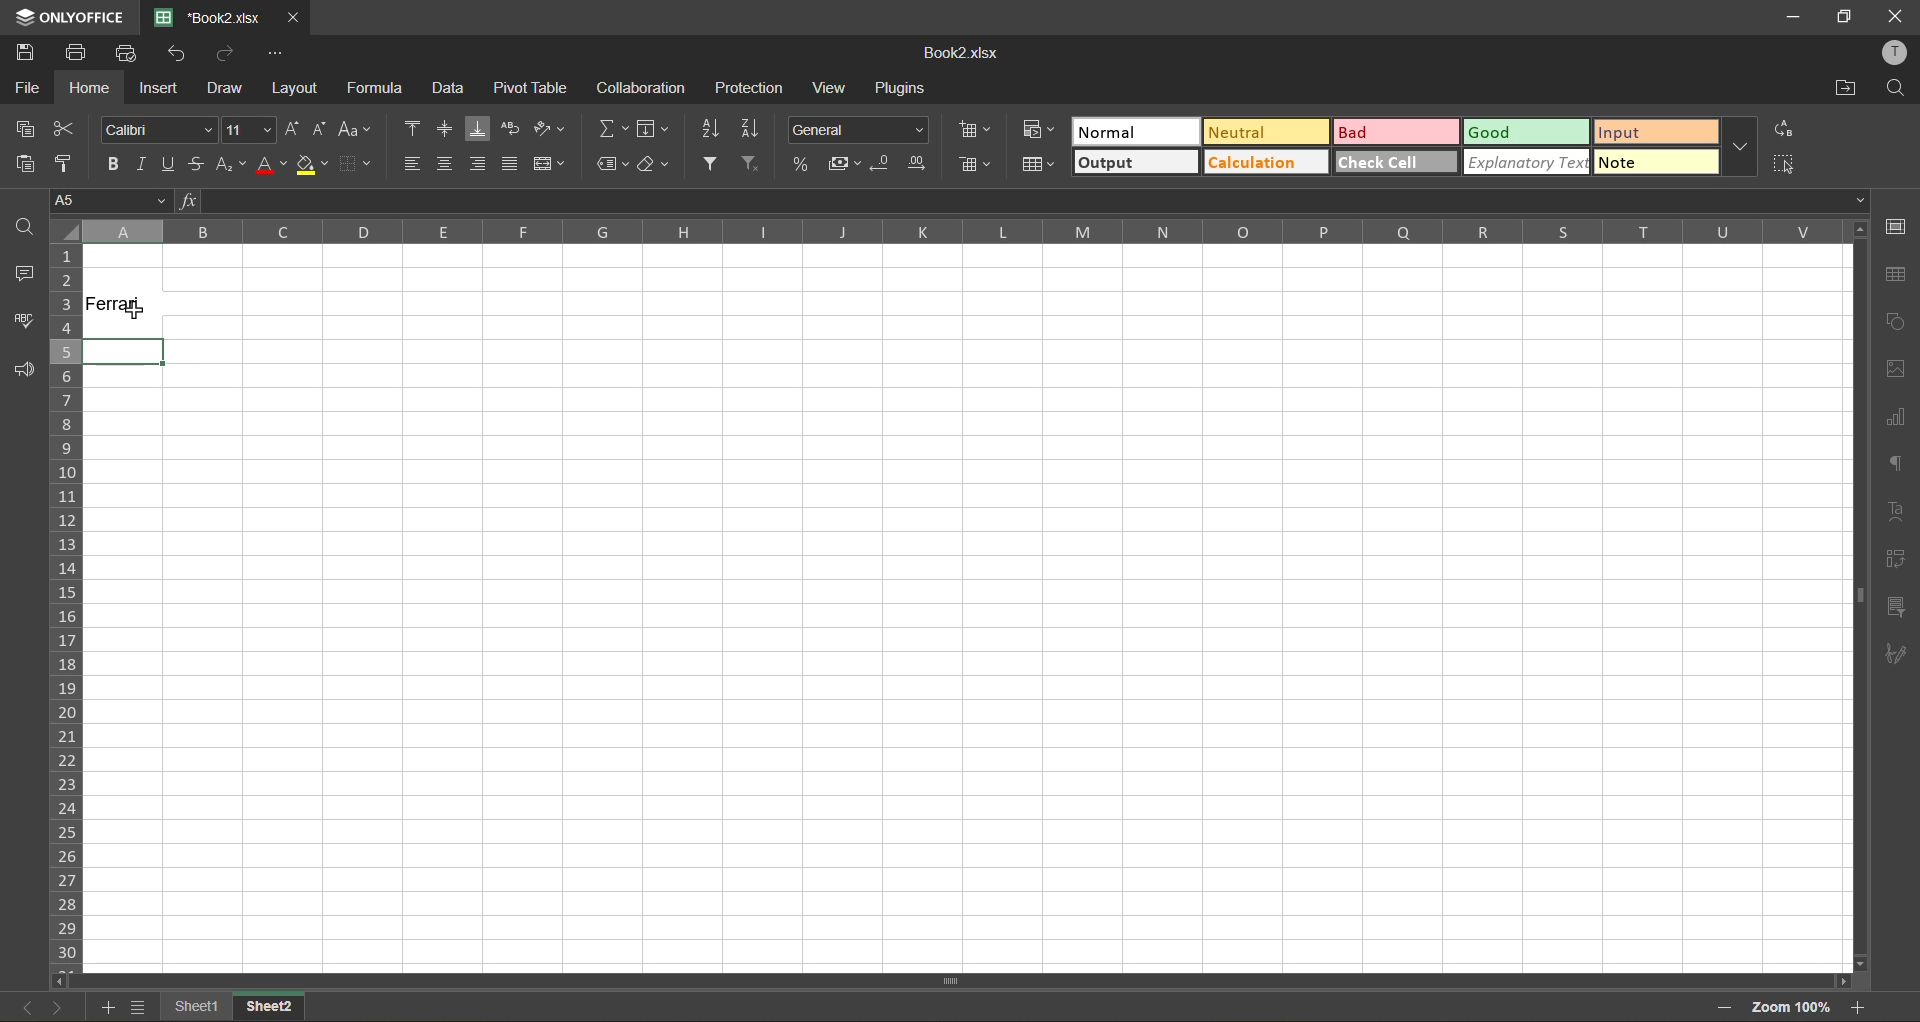 The width and height of the screenshot is (1920, 1022). I want to click on draw, so click(228, 86).